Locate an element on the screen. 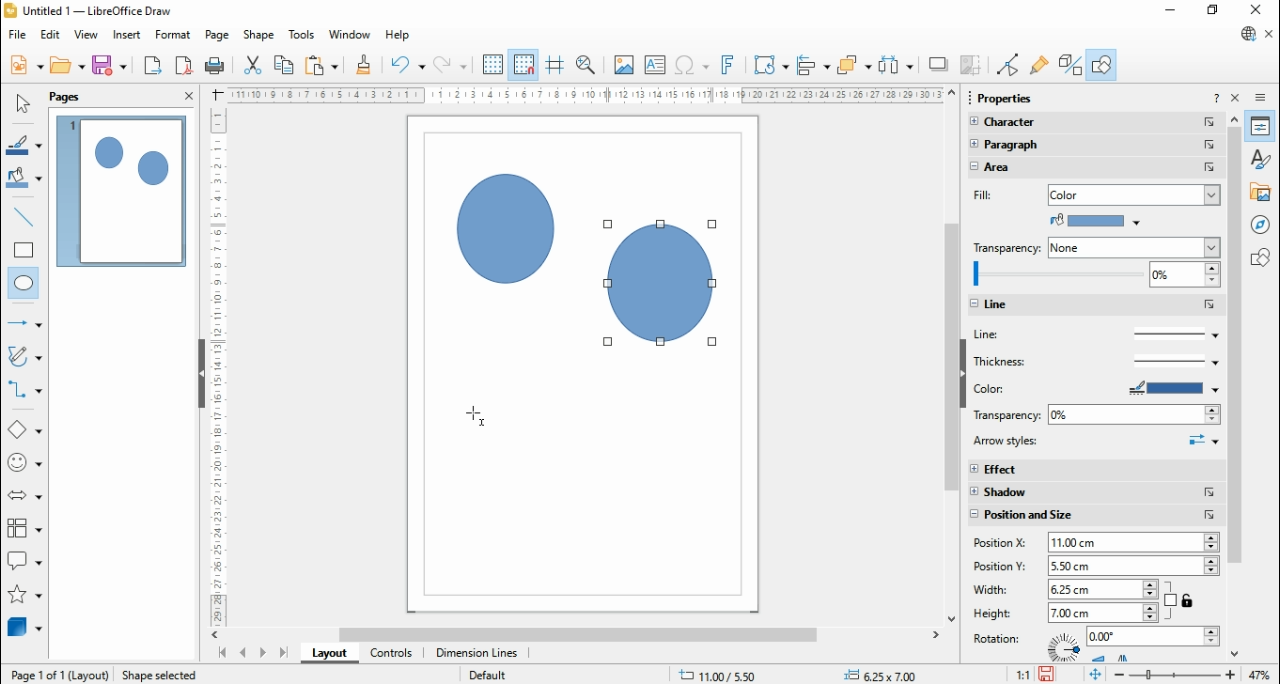  styles is located at coordinates (1262, 157).